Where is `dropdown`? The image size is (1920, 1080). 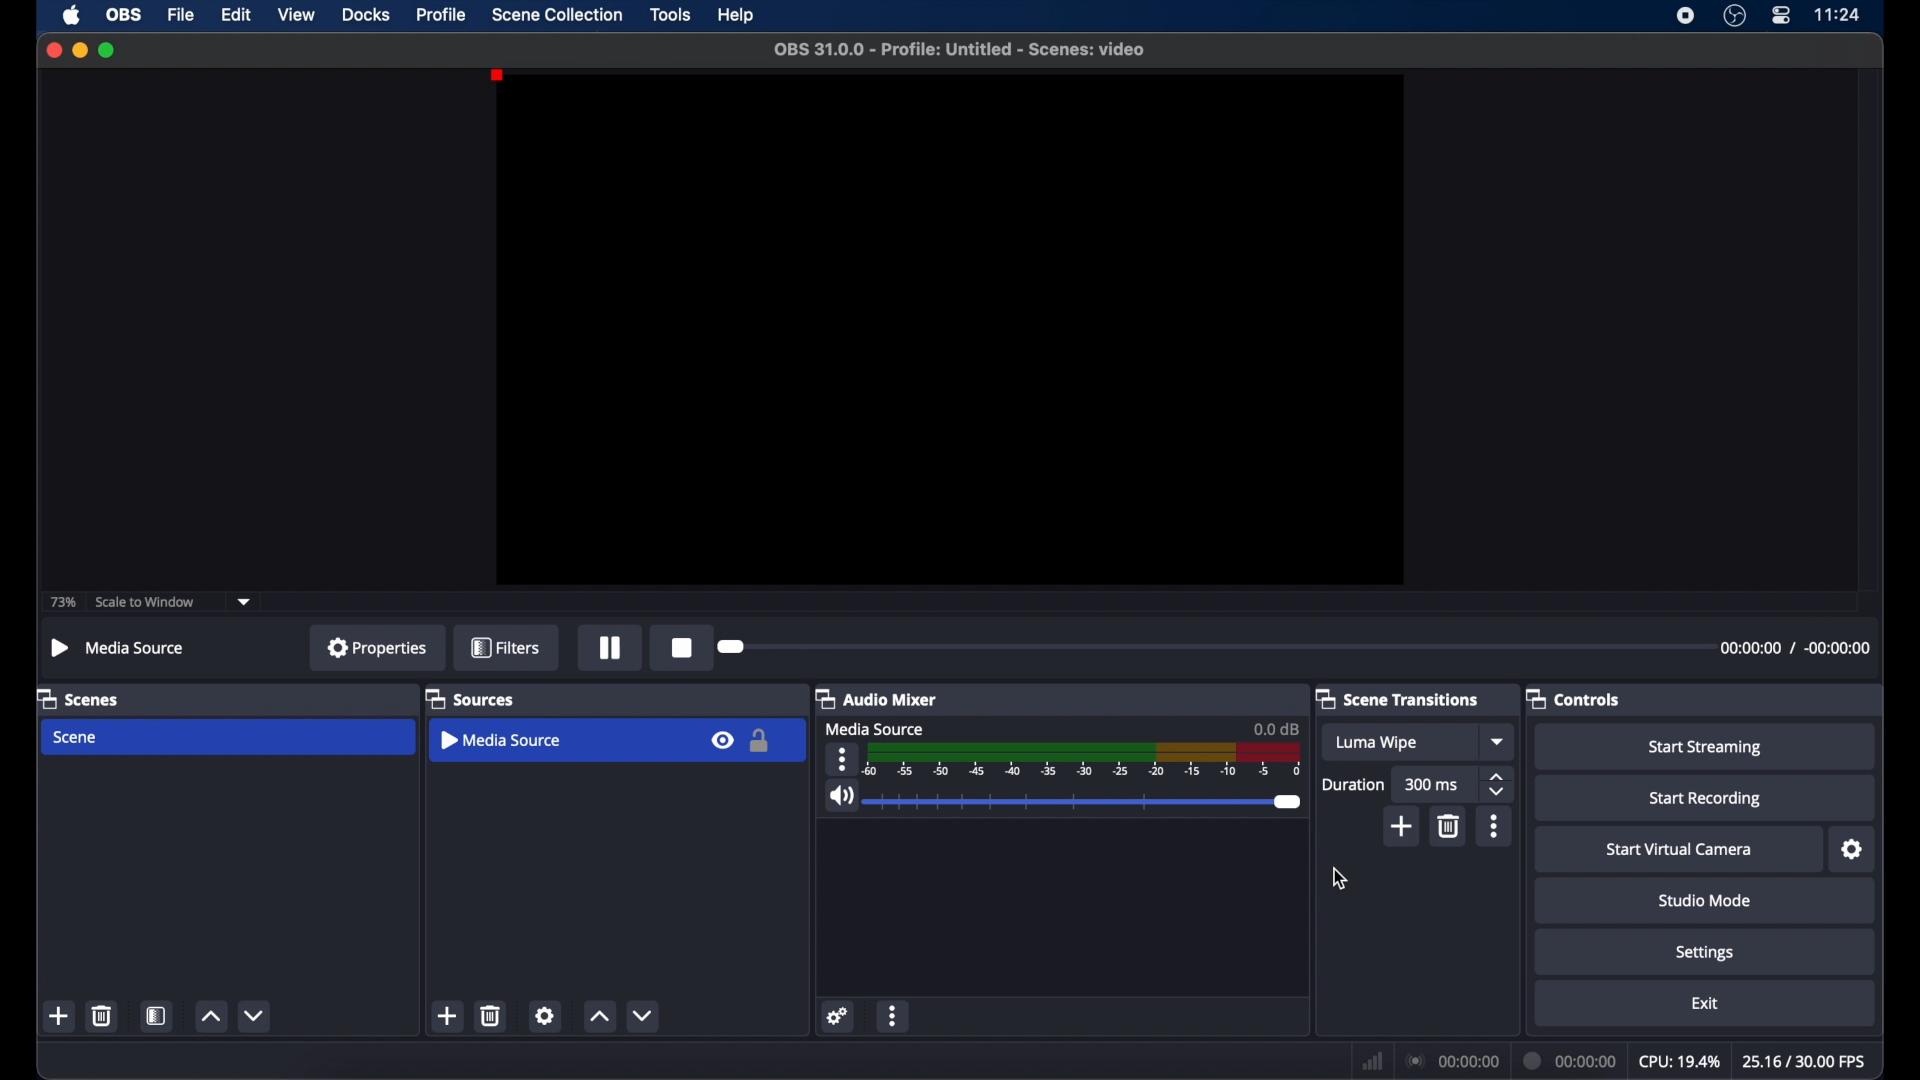 dropdown is located at coordinates (245, 602).